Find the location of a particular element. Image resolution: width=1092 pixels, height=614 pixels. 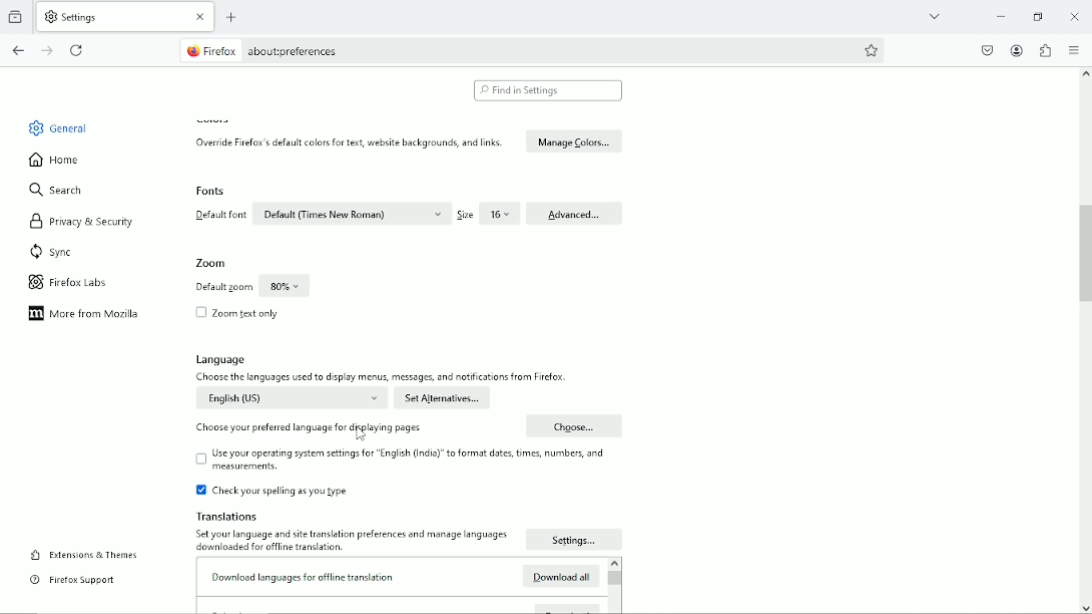

new tab is located at coordinates (233, 17).